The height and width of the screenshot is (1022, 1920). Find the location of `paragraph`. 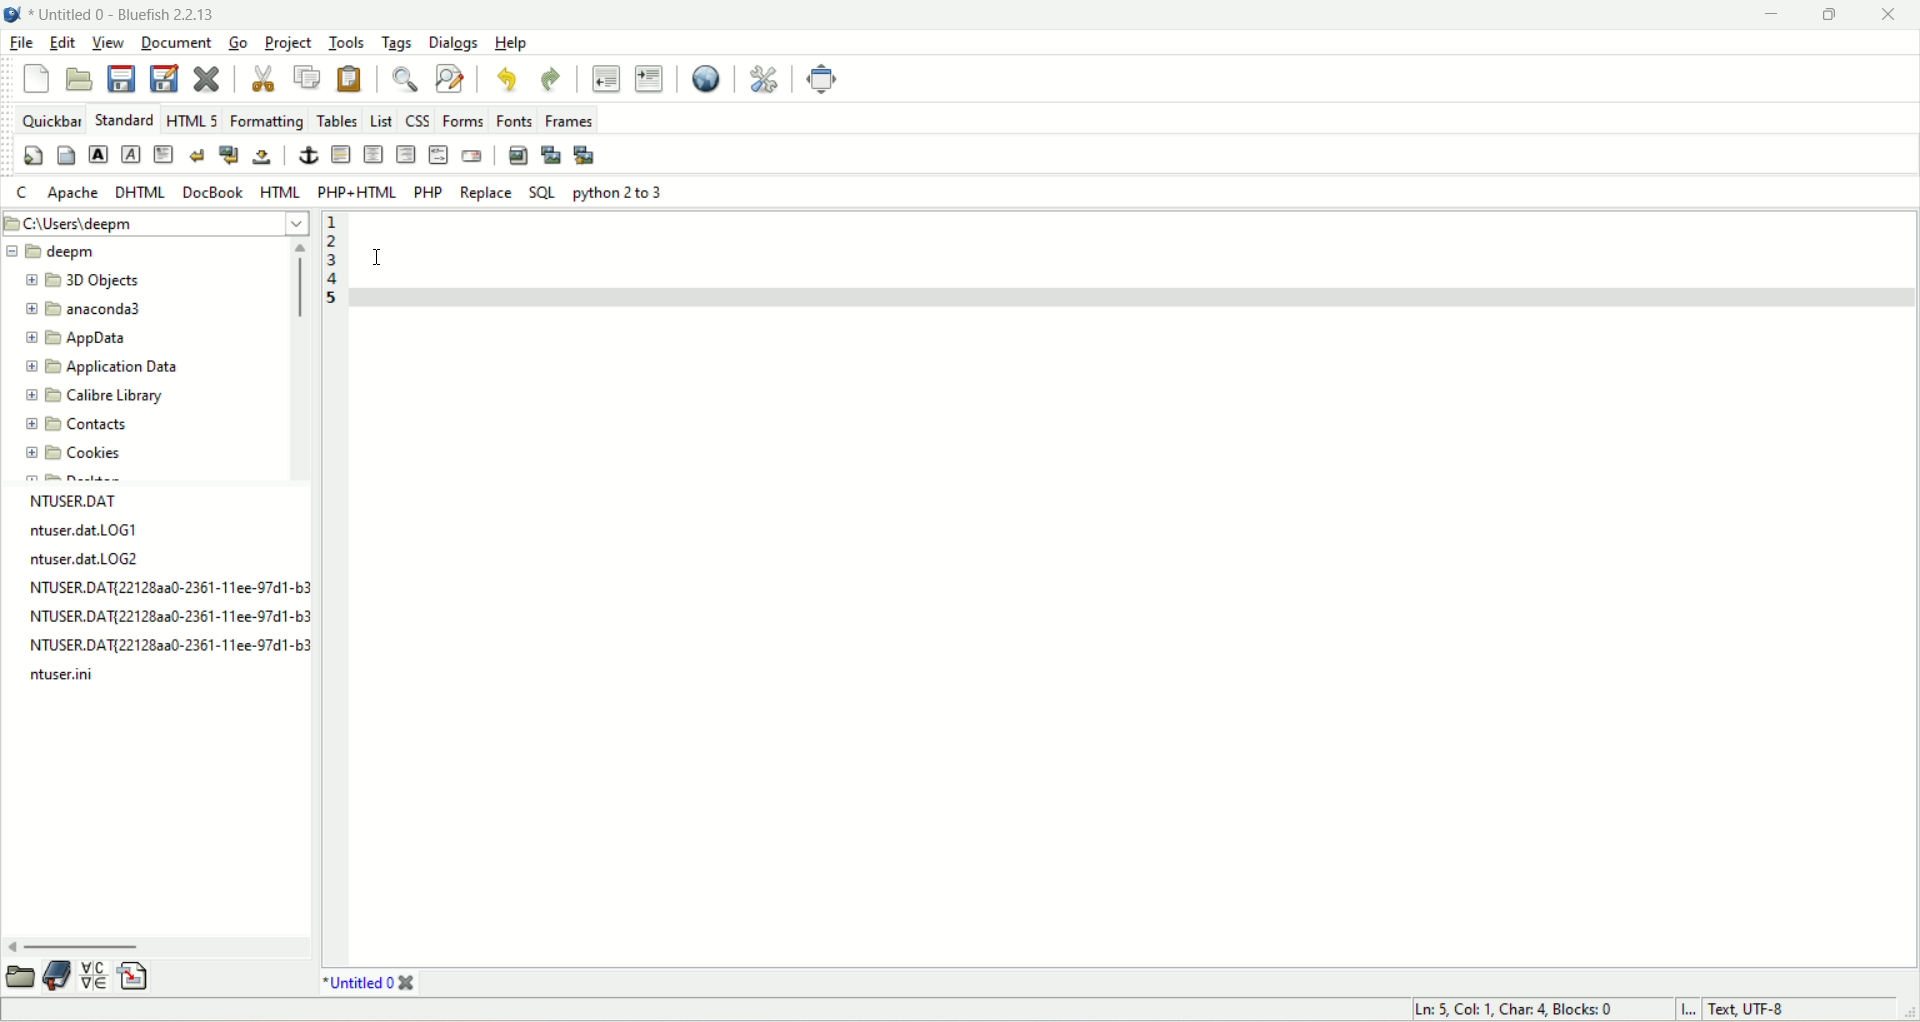

paragraph is located at coordinates (165, 154).